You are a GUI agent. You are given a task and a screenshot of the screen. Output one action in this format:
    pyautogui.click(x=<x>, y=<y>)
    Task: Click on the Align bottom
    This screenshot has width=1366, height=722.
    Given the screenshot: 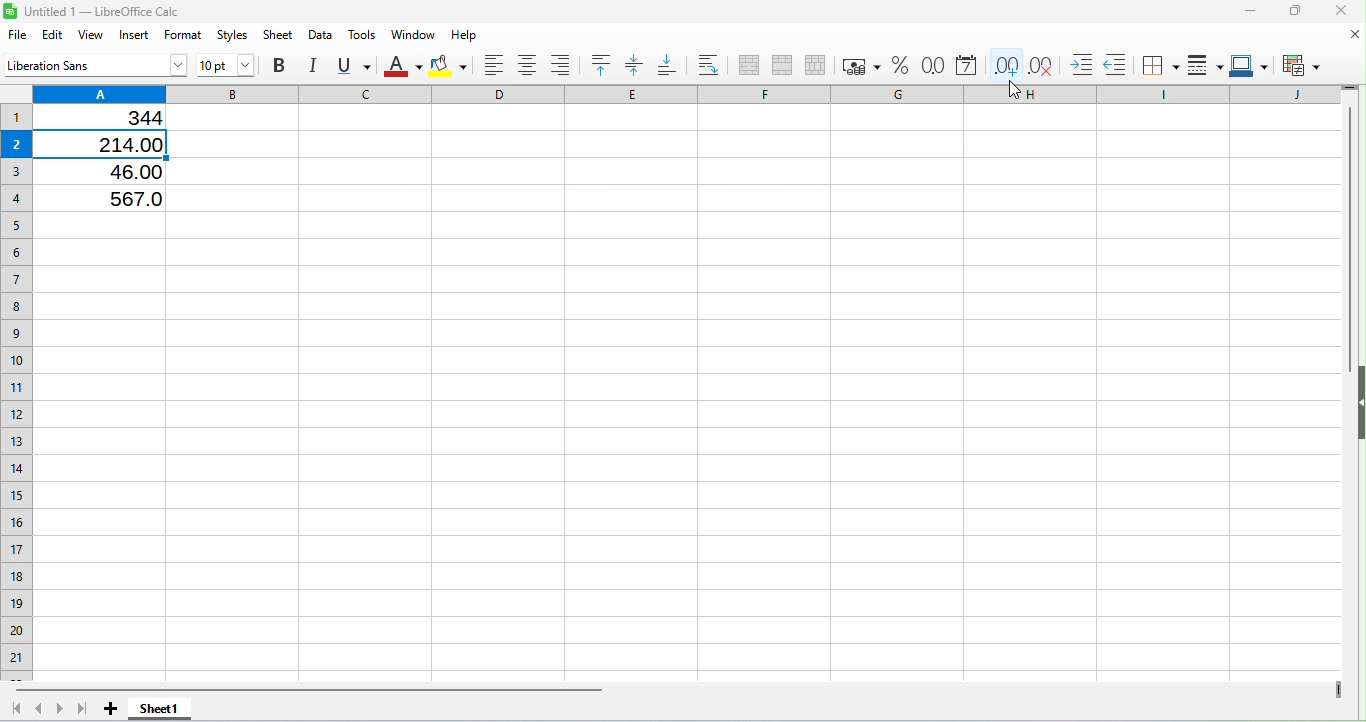 What is the action you would take?
    pyautogui.click(x=667, y=62)
    